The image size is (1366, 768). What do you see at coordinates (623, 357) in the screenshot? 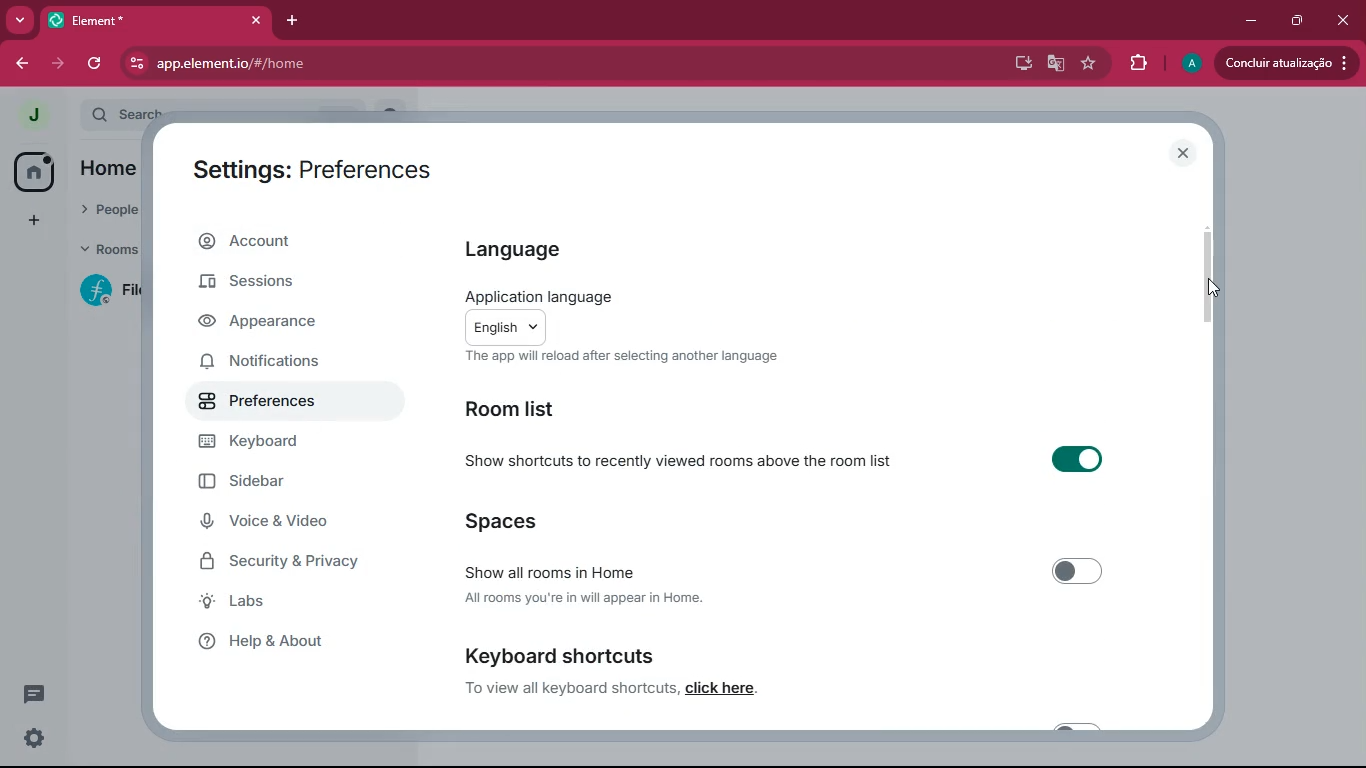
I see `The app will reload after selecting another language` at bounding box center [623, 357].